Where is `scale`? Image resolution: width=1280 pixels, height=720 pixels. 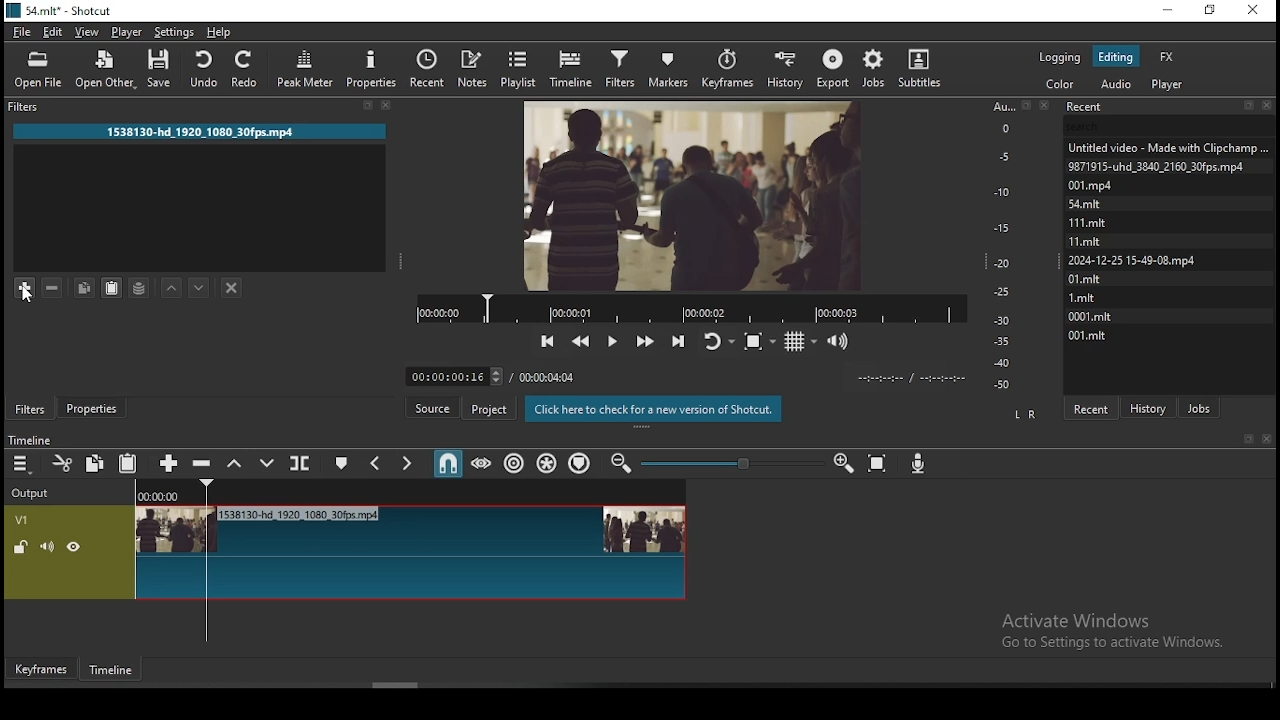
scale is located at coordinates (1003, 245).